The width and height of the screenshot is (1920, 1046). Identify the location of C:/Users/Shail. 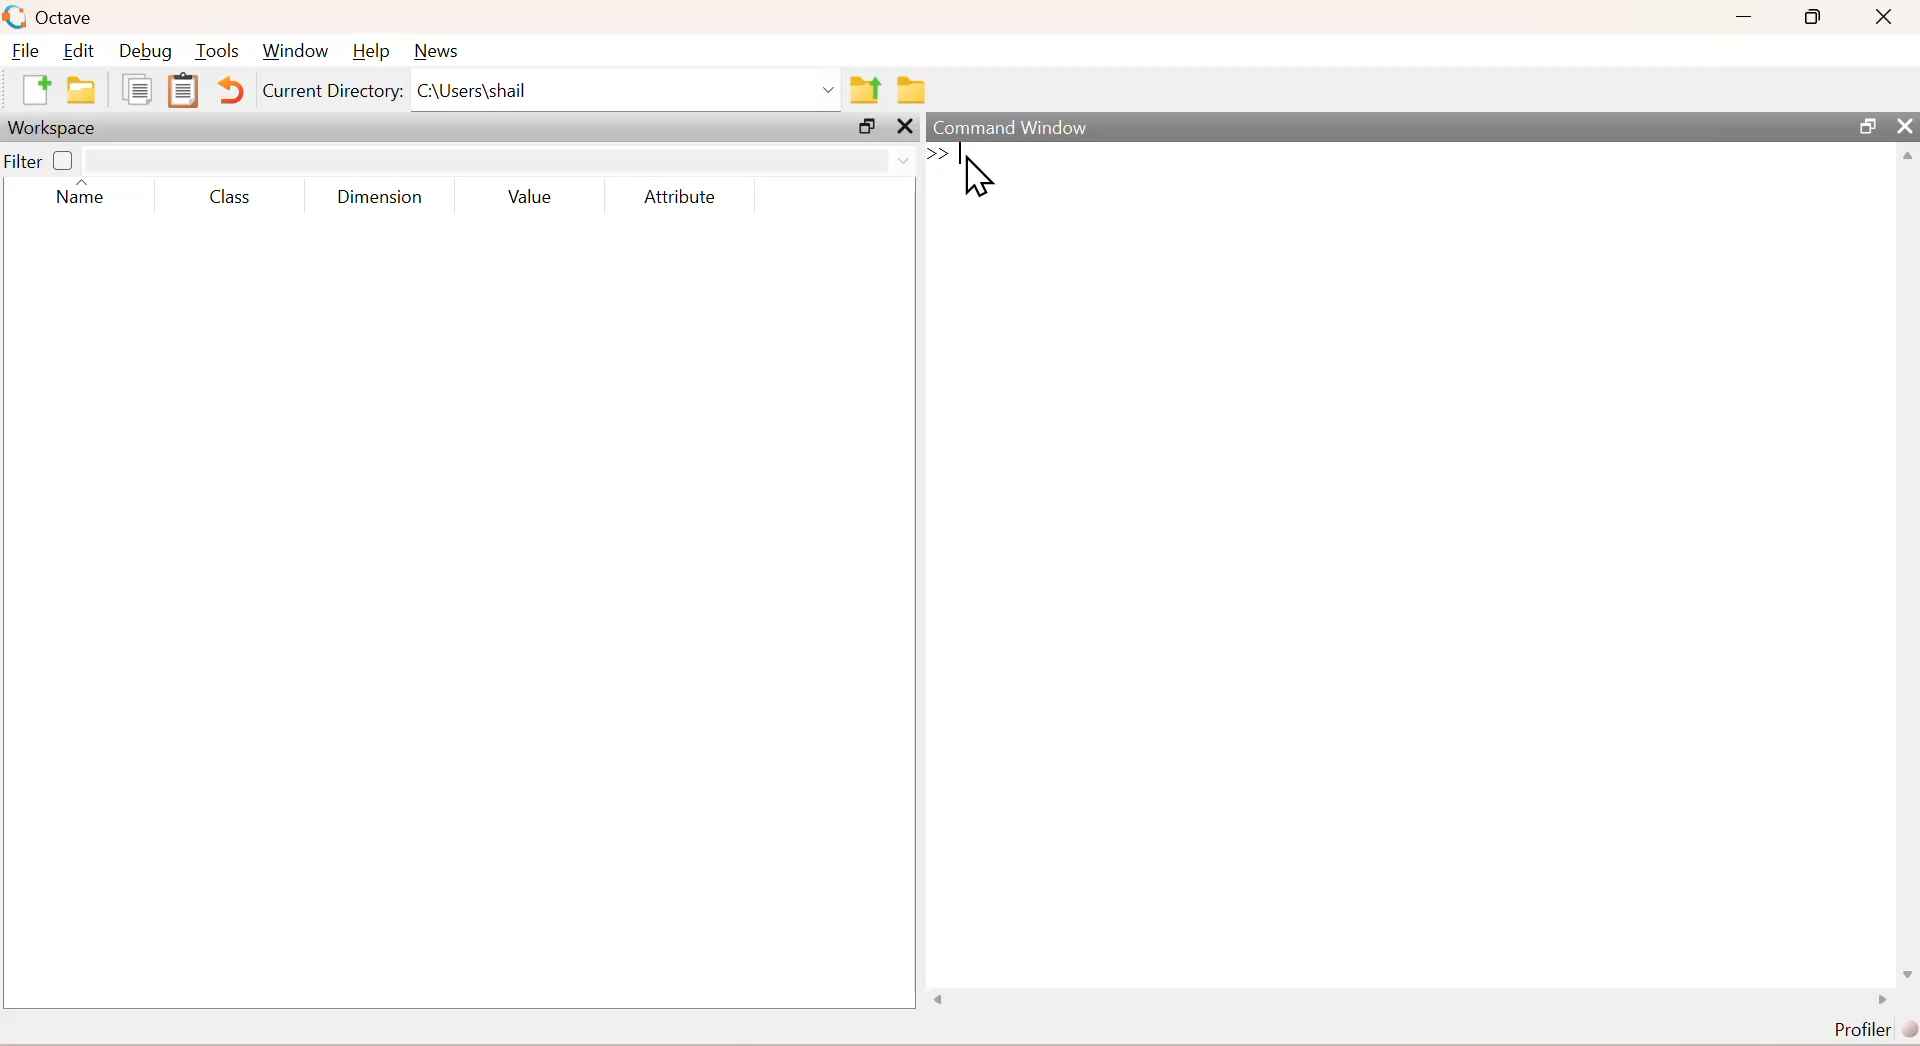
(625, 93).